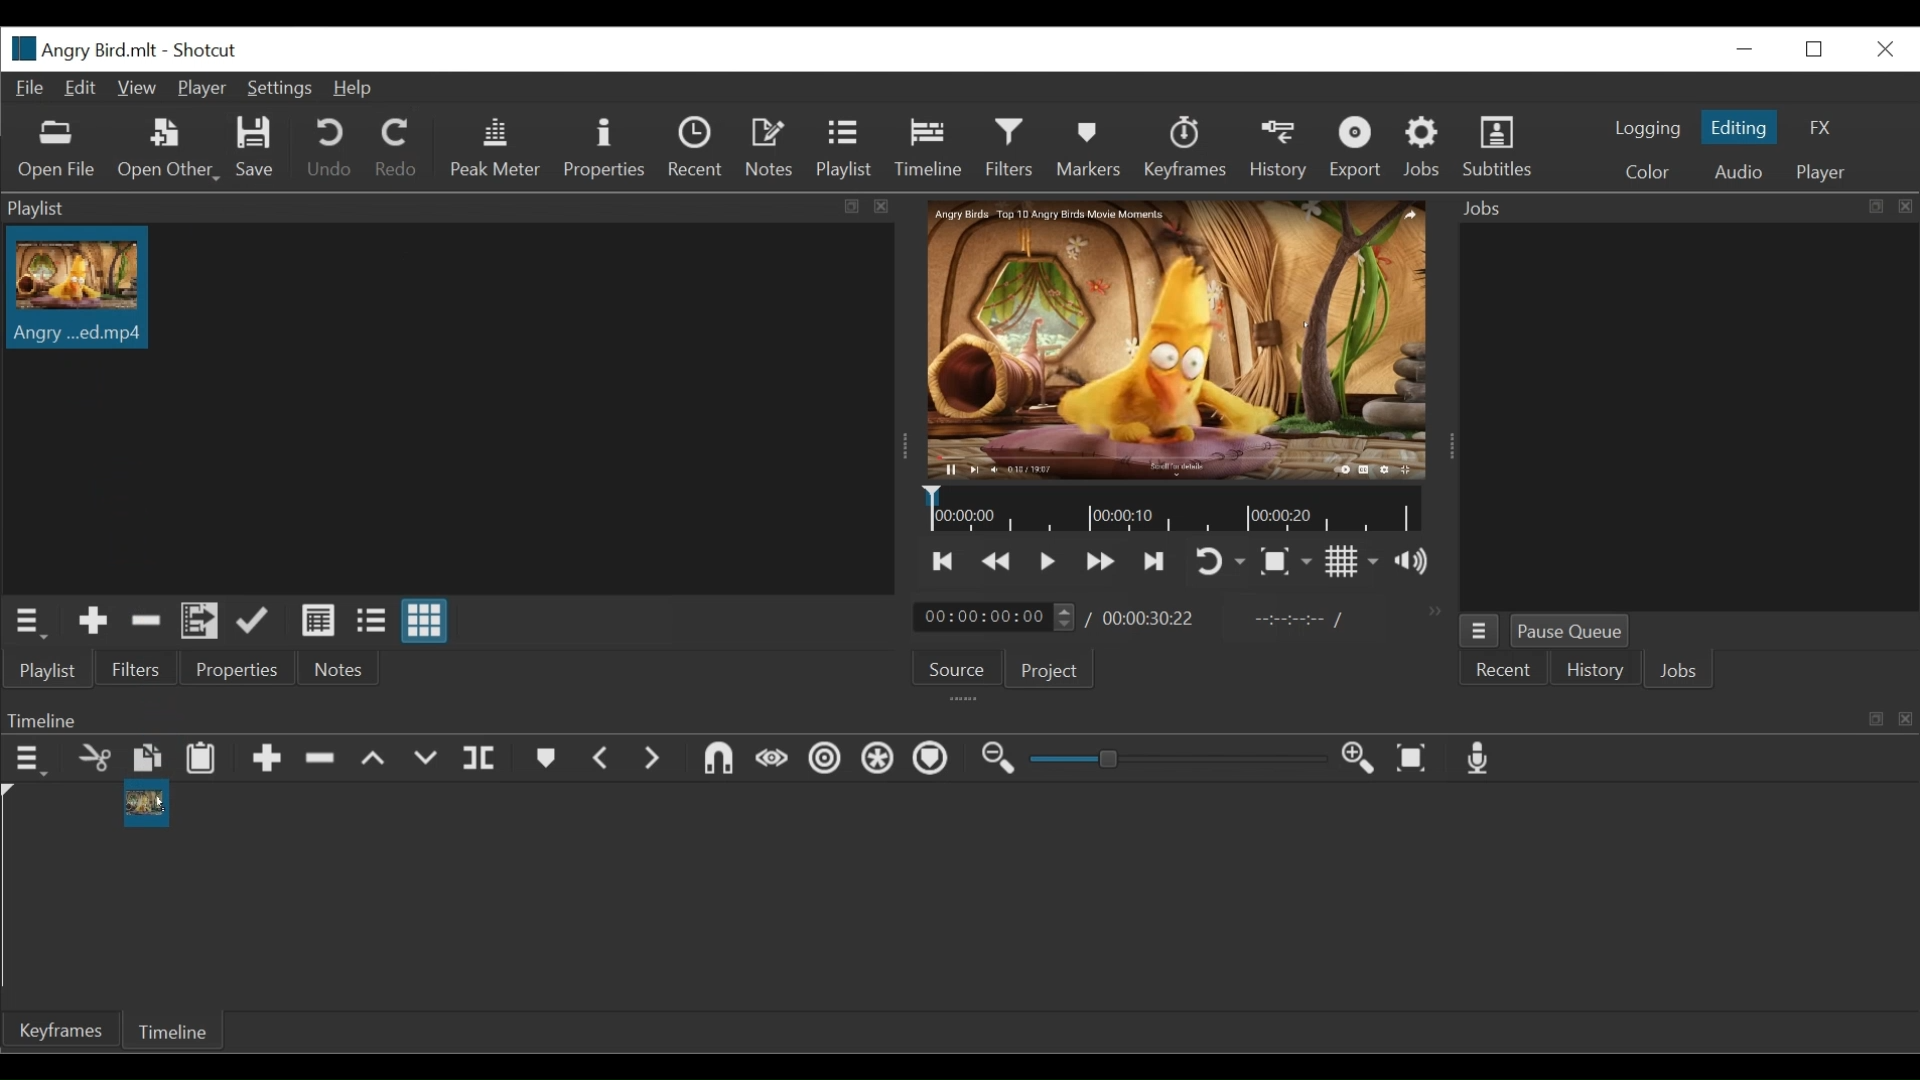  Describe the element at coordinates (772, 758) in the screenshot. I see `scrub wile dragging` at that location.